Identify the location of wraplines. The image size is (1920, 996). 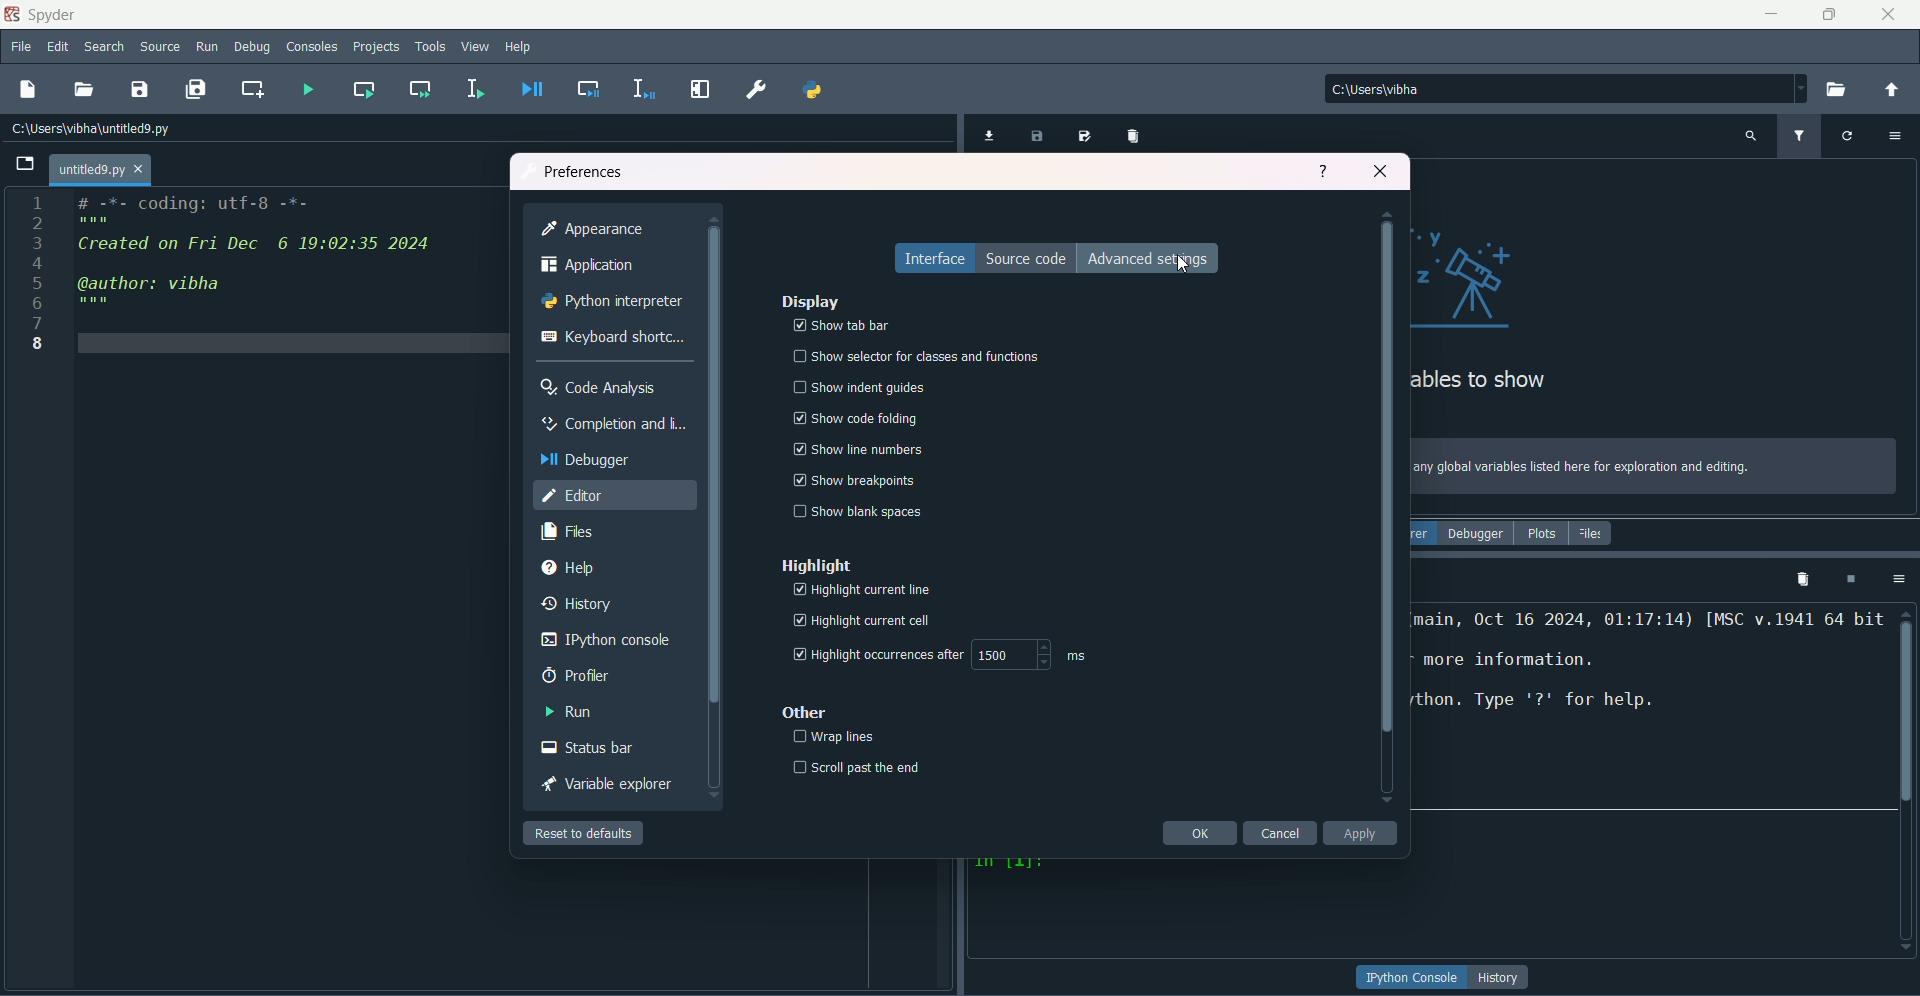
(832, 739).